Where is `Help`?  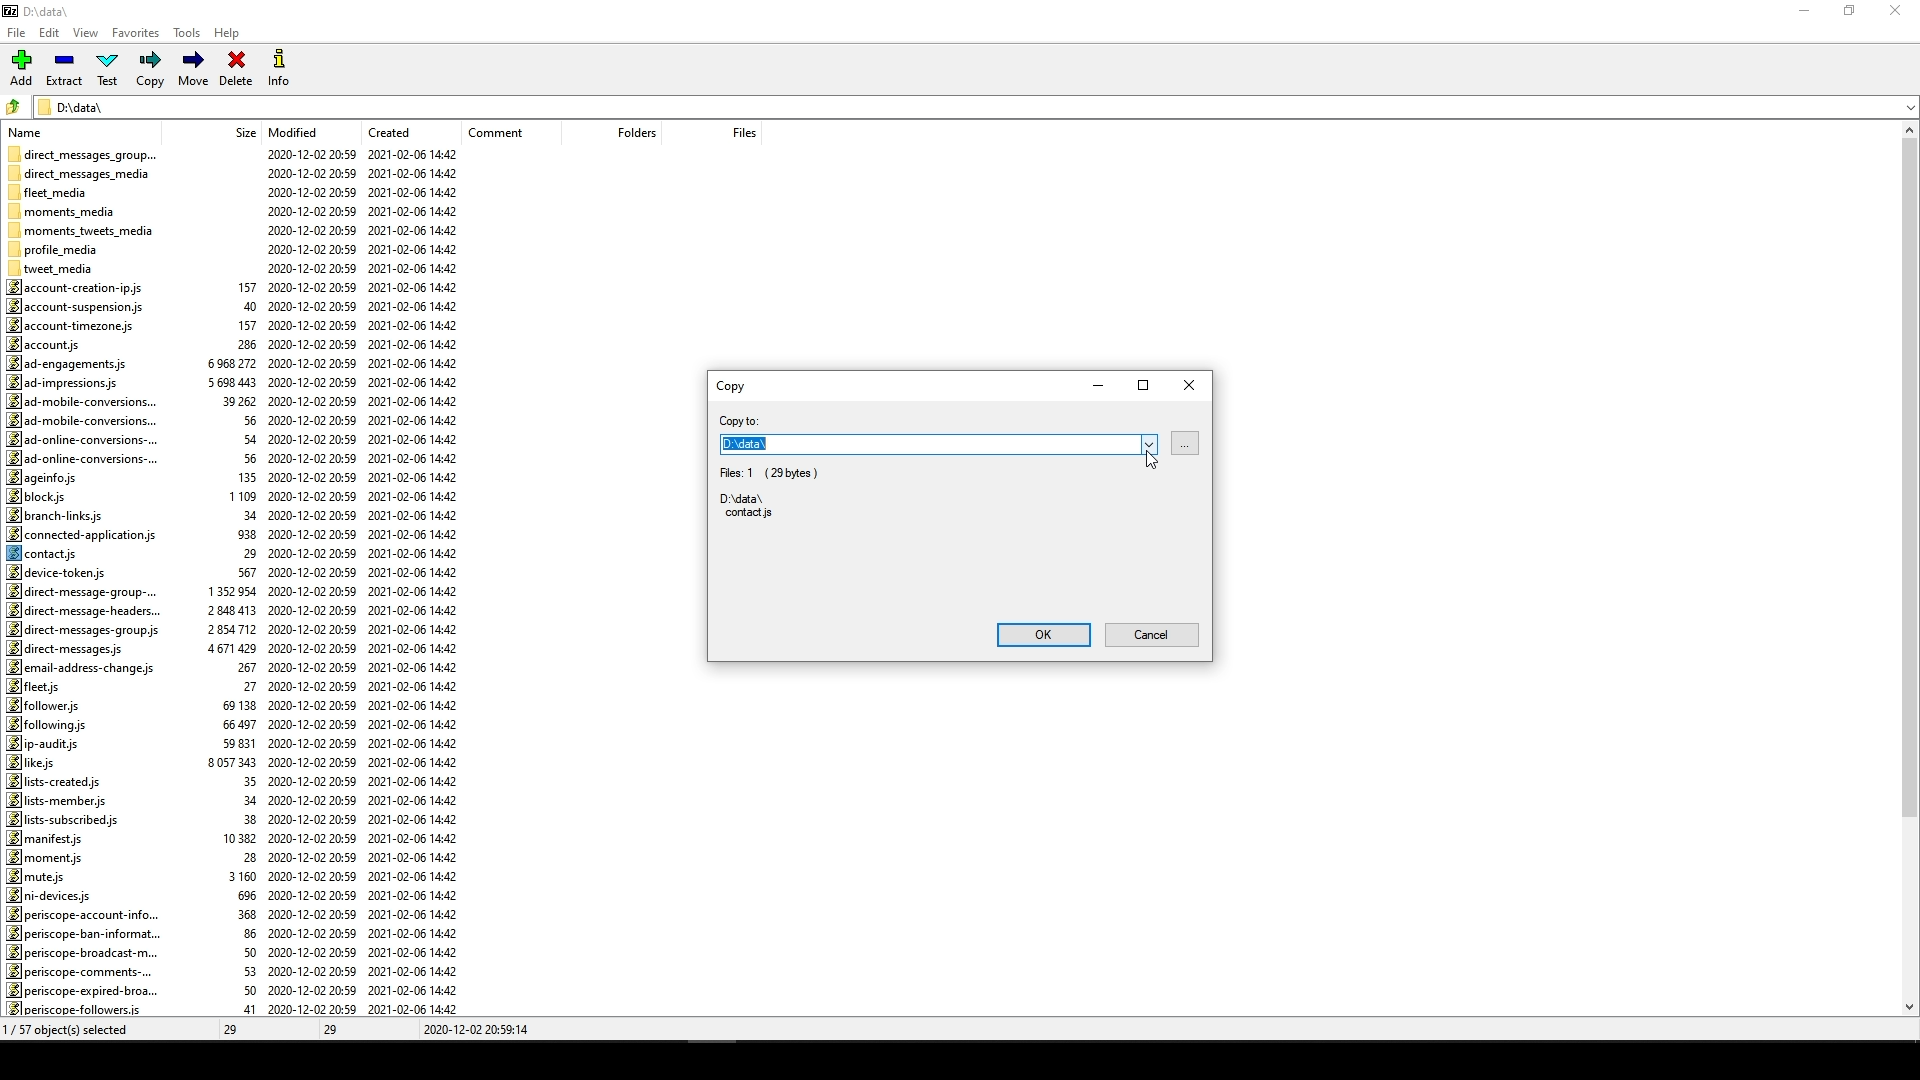 Help is located at coordinates (231, 36).